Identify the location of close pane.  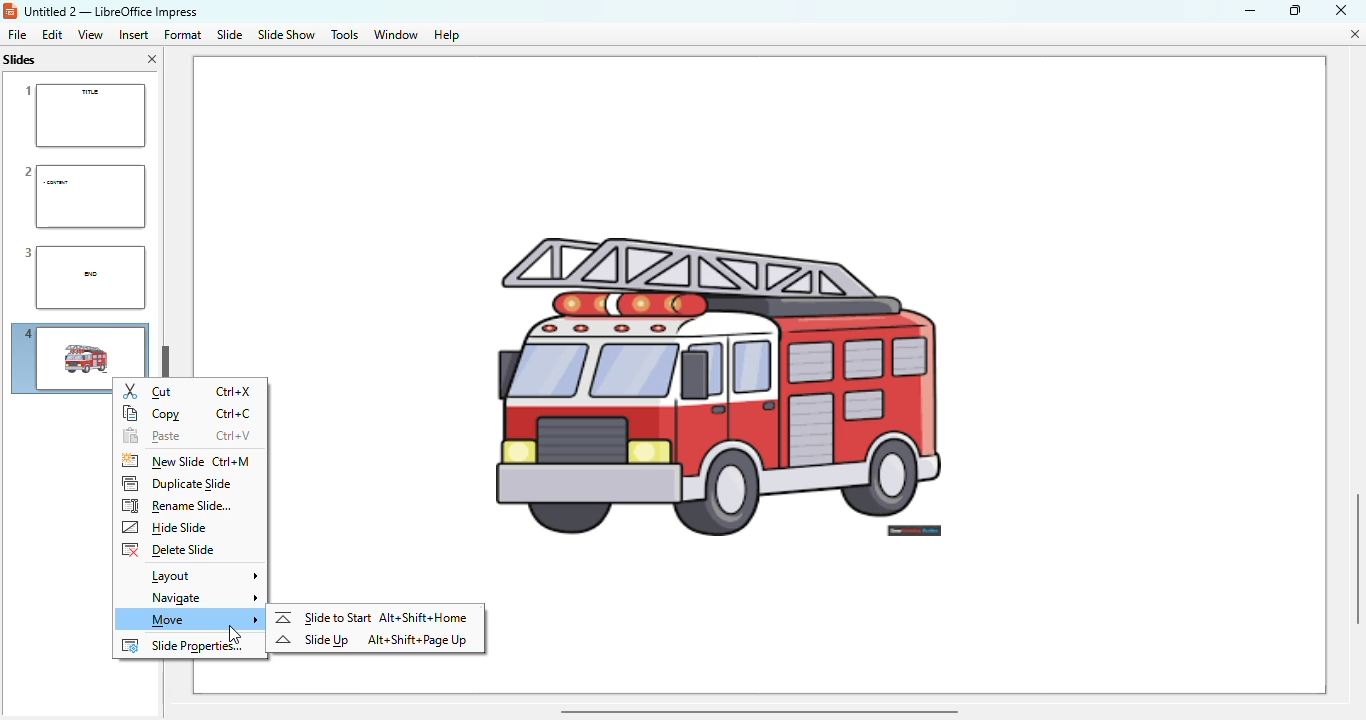
(152, 59).